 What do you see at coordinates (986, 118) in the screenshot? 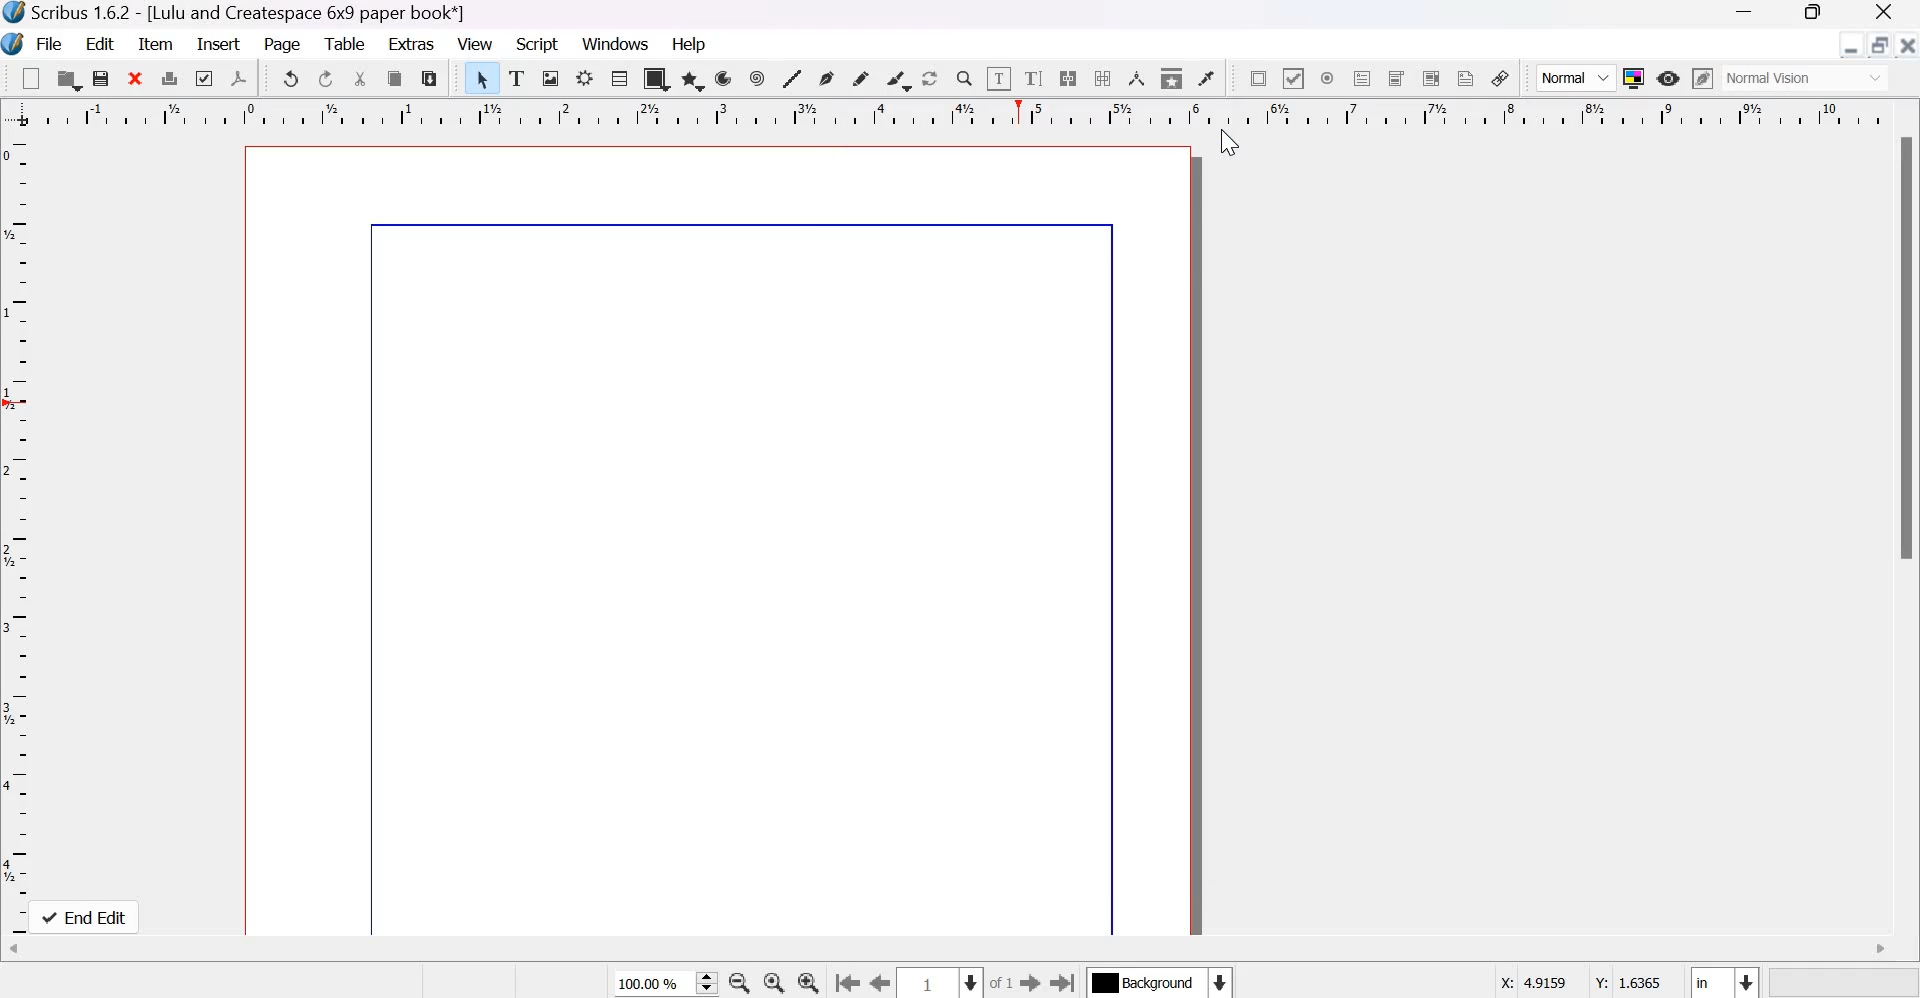
I see `horizontal scale` at bounding box center [986, 118].